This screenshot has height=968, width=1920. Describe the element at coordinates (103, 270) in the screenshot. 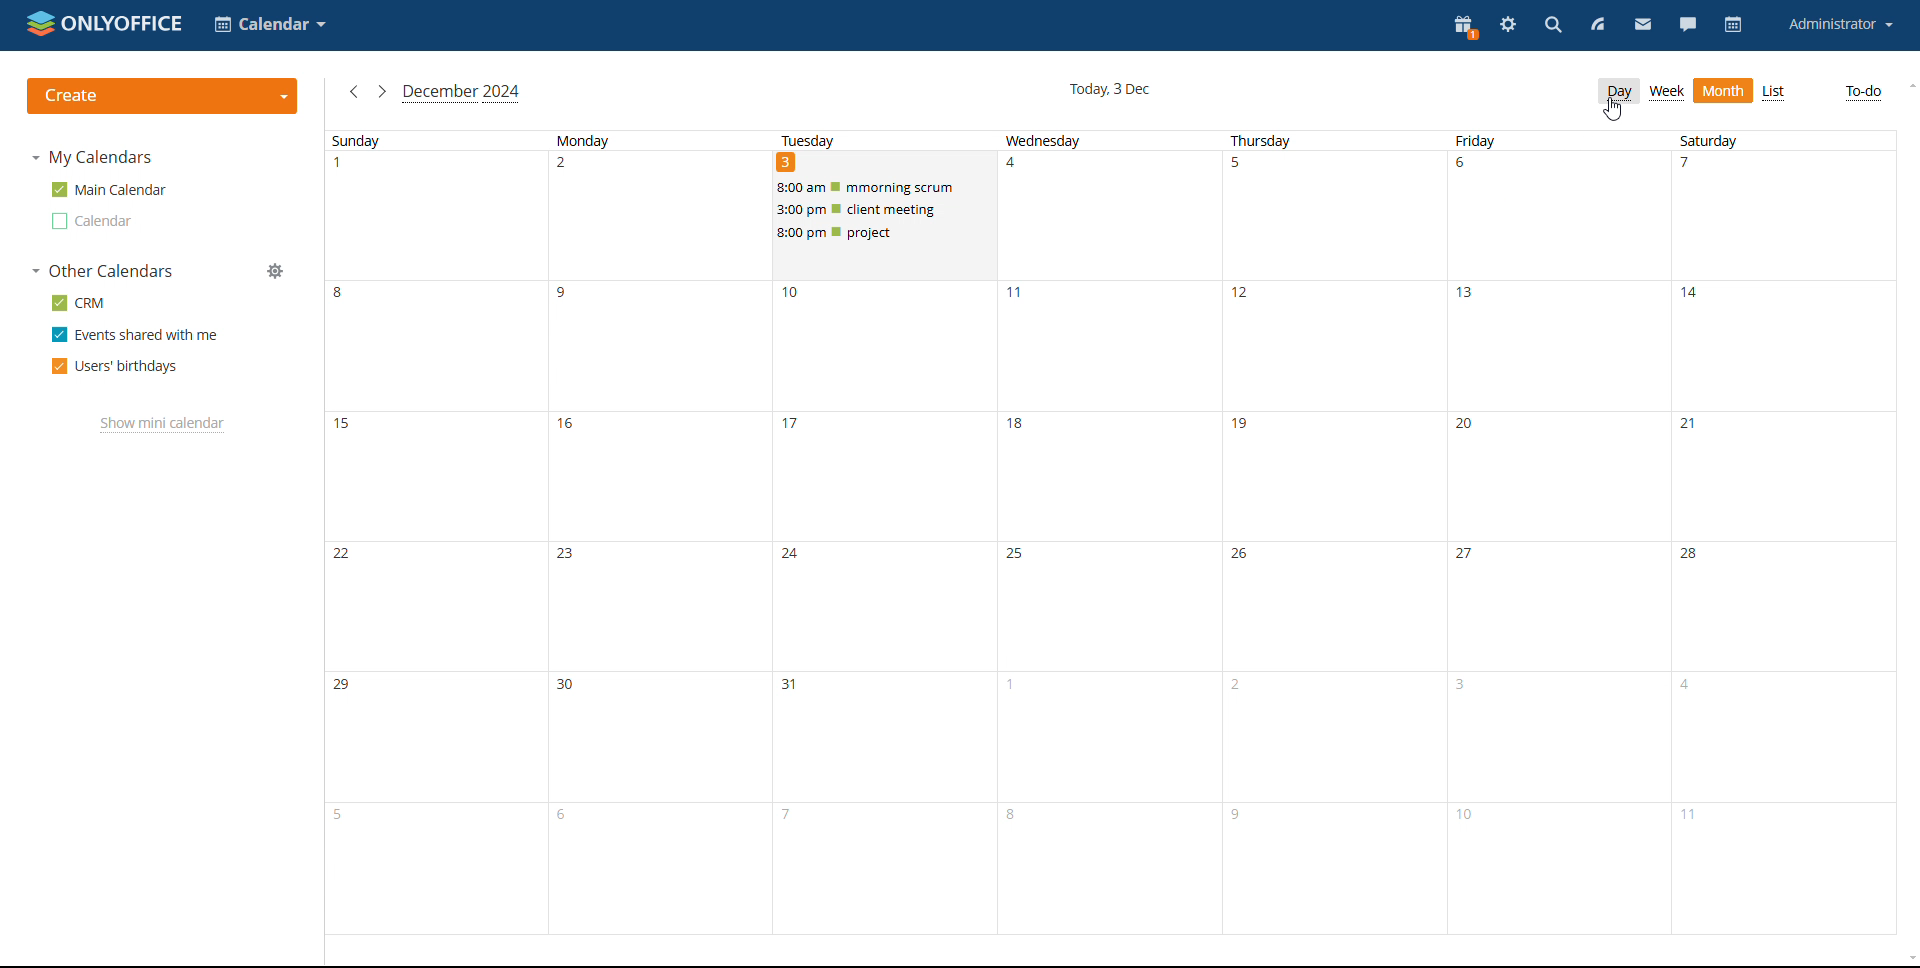

I see `other calendars` at that location.